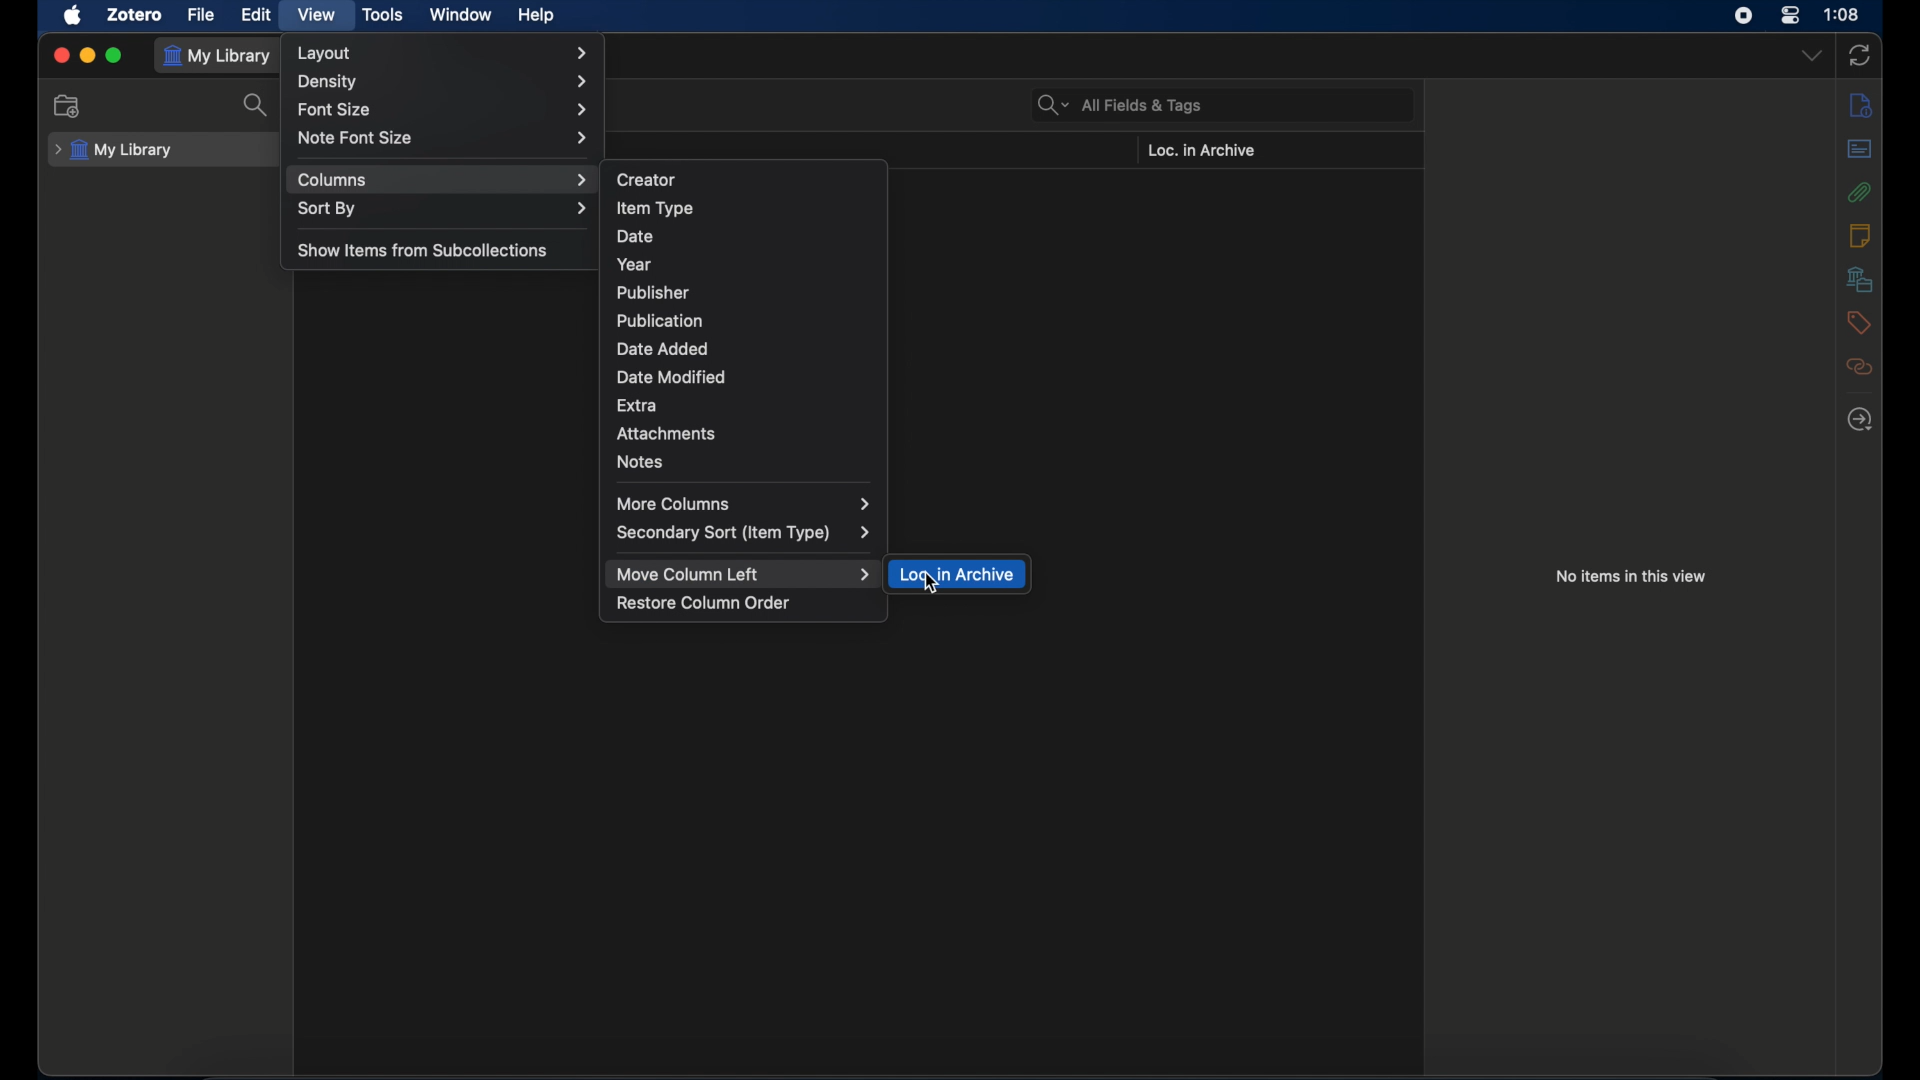  I want to click on my library, so click(220, 56).